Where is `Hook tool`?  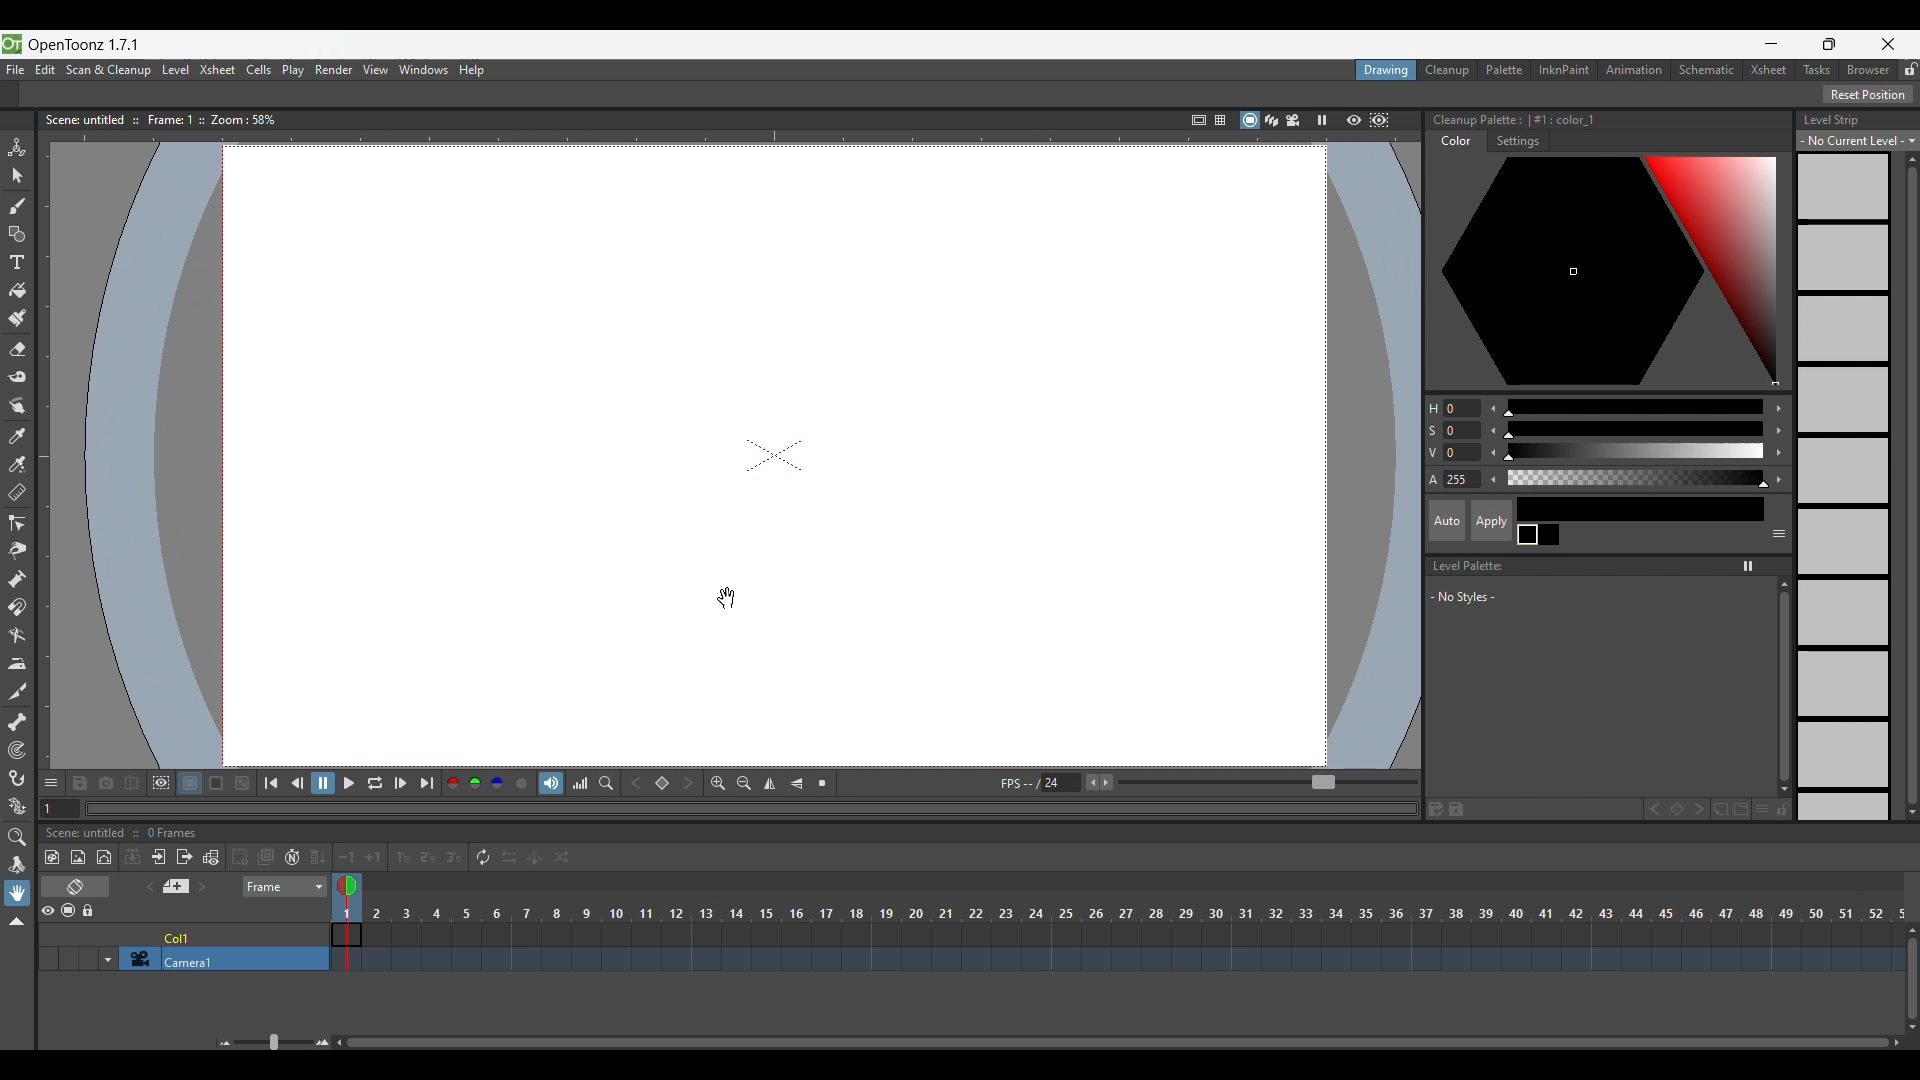 Hook tool is located at coordinates (17, 778).